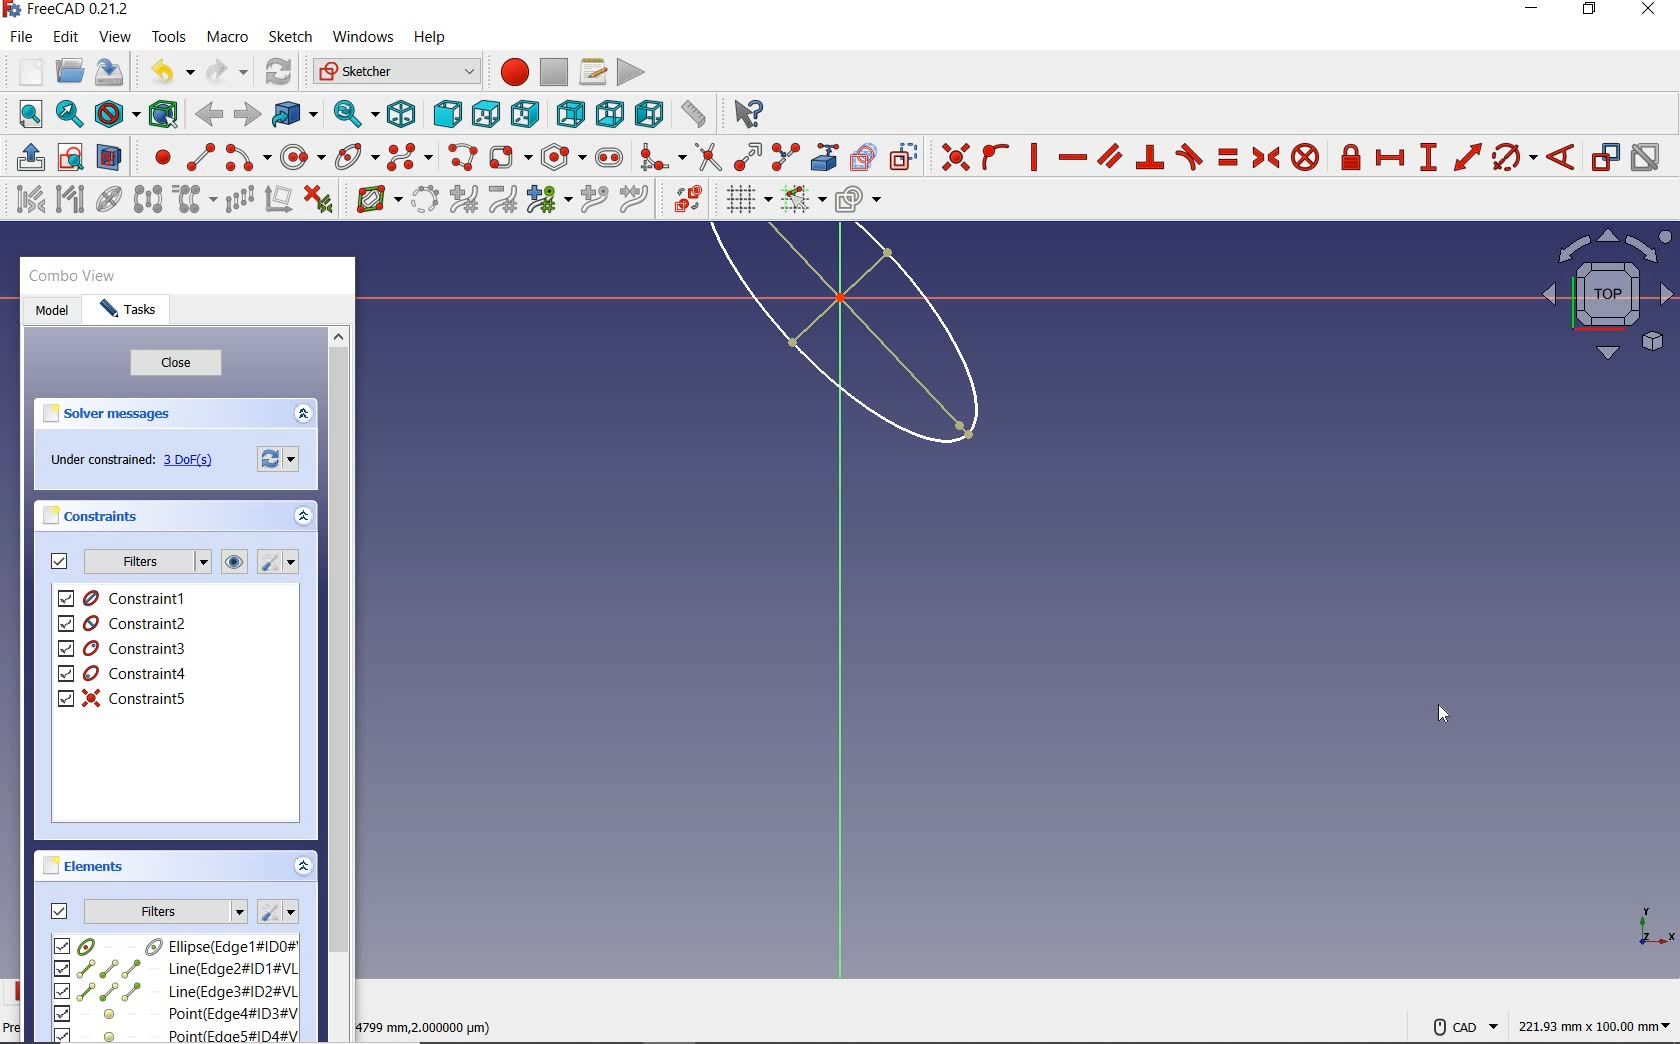  What do you see at coordinates (239, 201) in the screenshot?
I see `rectangular array` at bounding box center [239, 201].